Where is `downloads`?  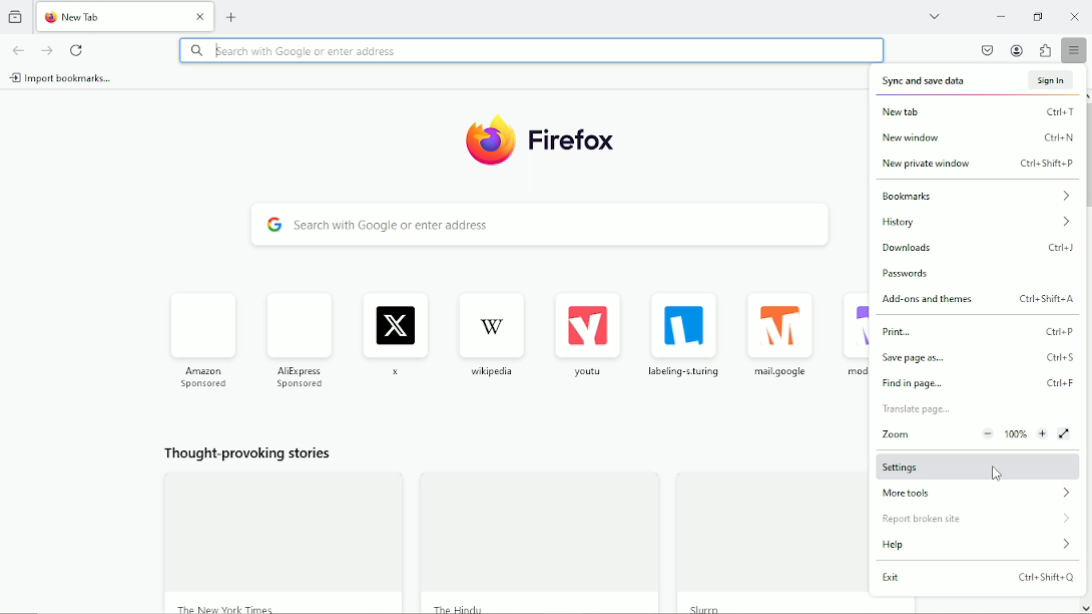 downloads is located at coordinates (983, 249).